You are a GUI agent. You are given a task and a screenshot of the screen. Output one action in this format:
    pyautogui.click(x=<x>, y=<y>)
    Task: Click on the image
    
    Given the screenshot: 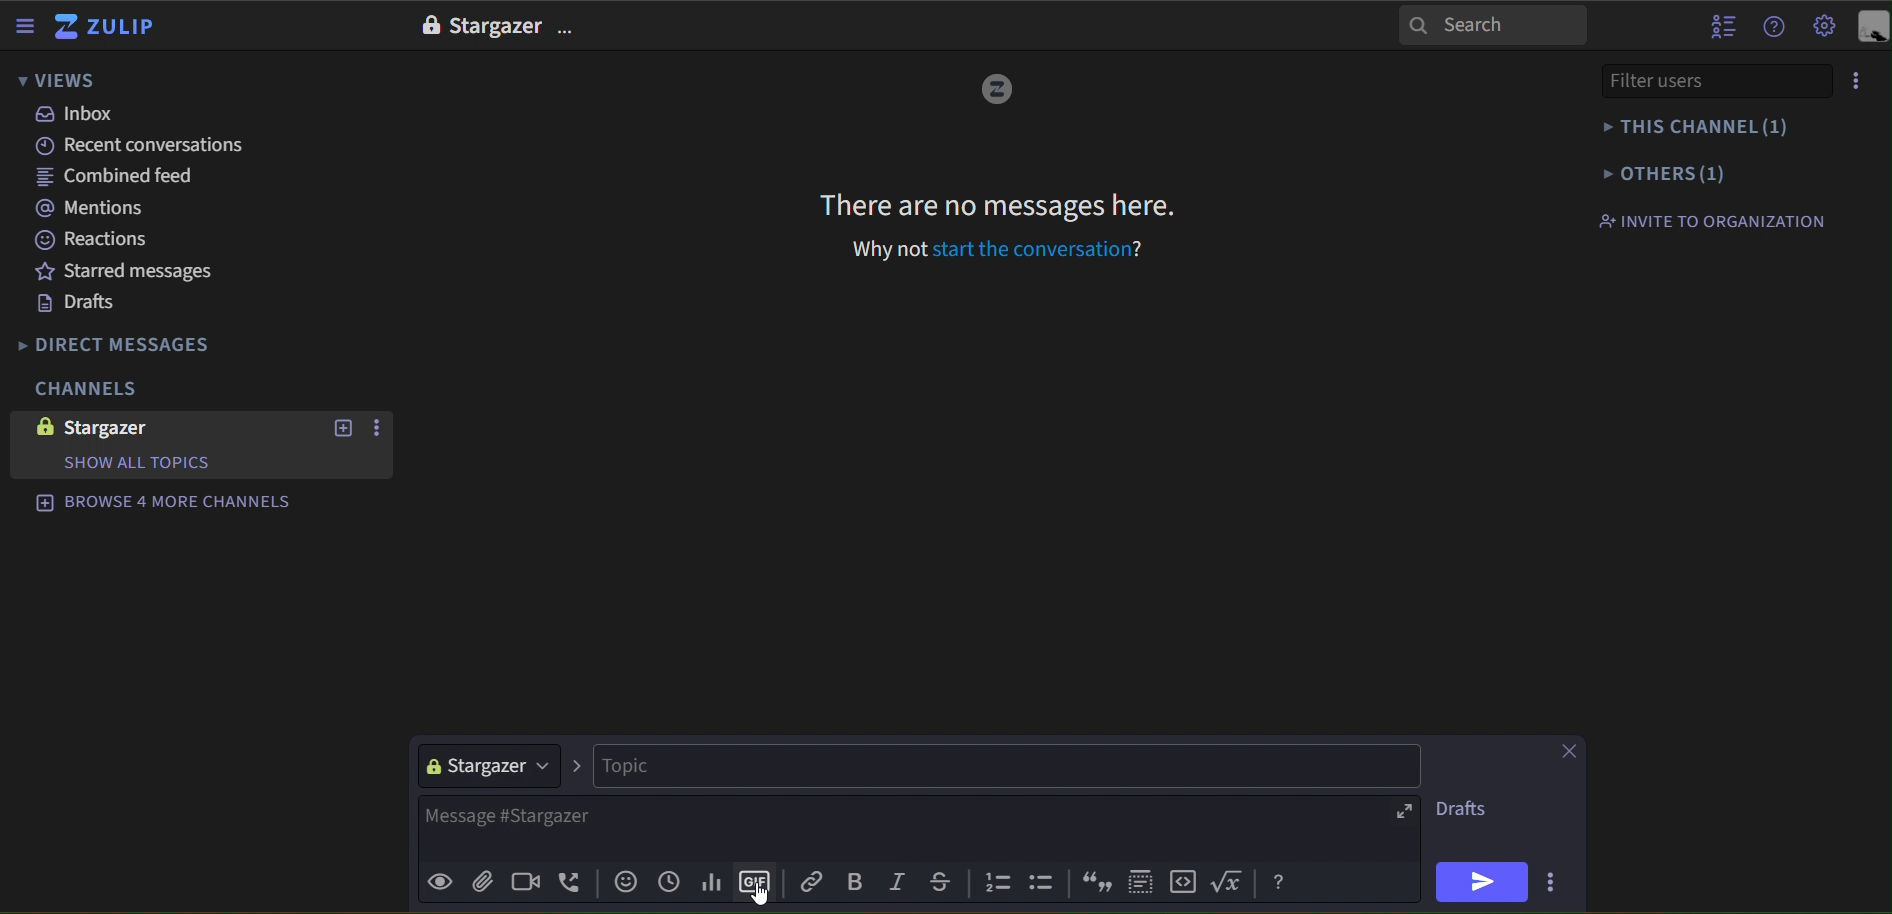 What is the action you would take?
    pyautogui.click(x=996, y=91)
    